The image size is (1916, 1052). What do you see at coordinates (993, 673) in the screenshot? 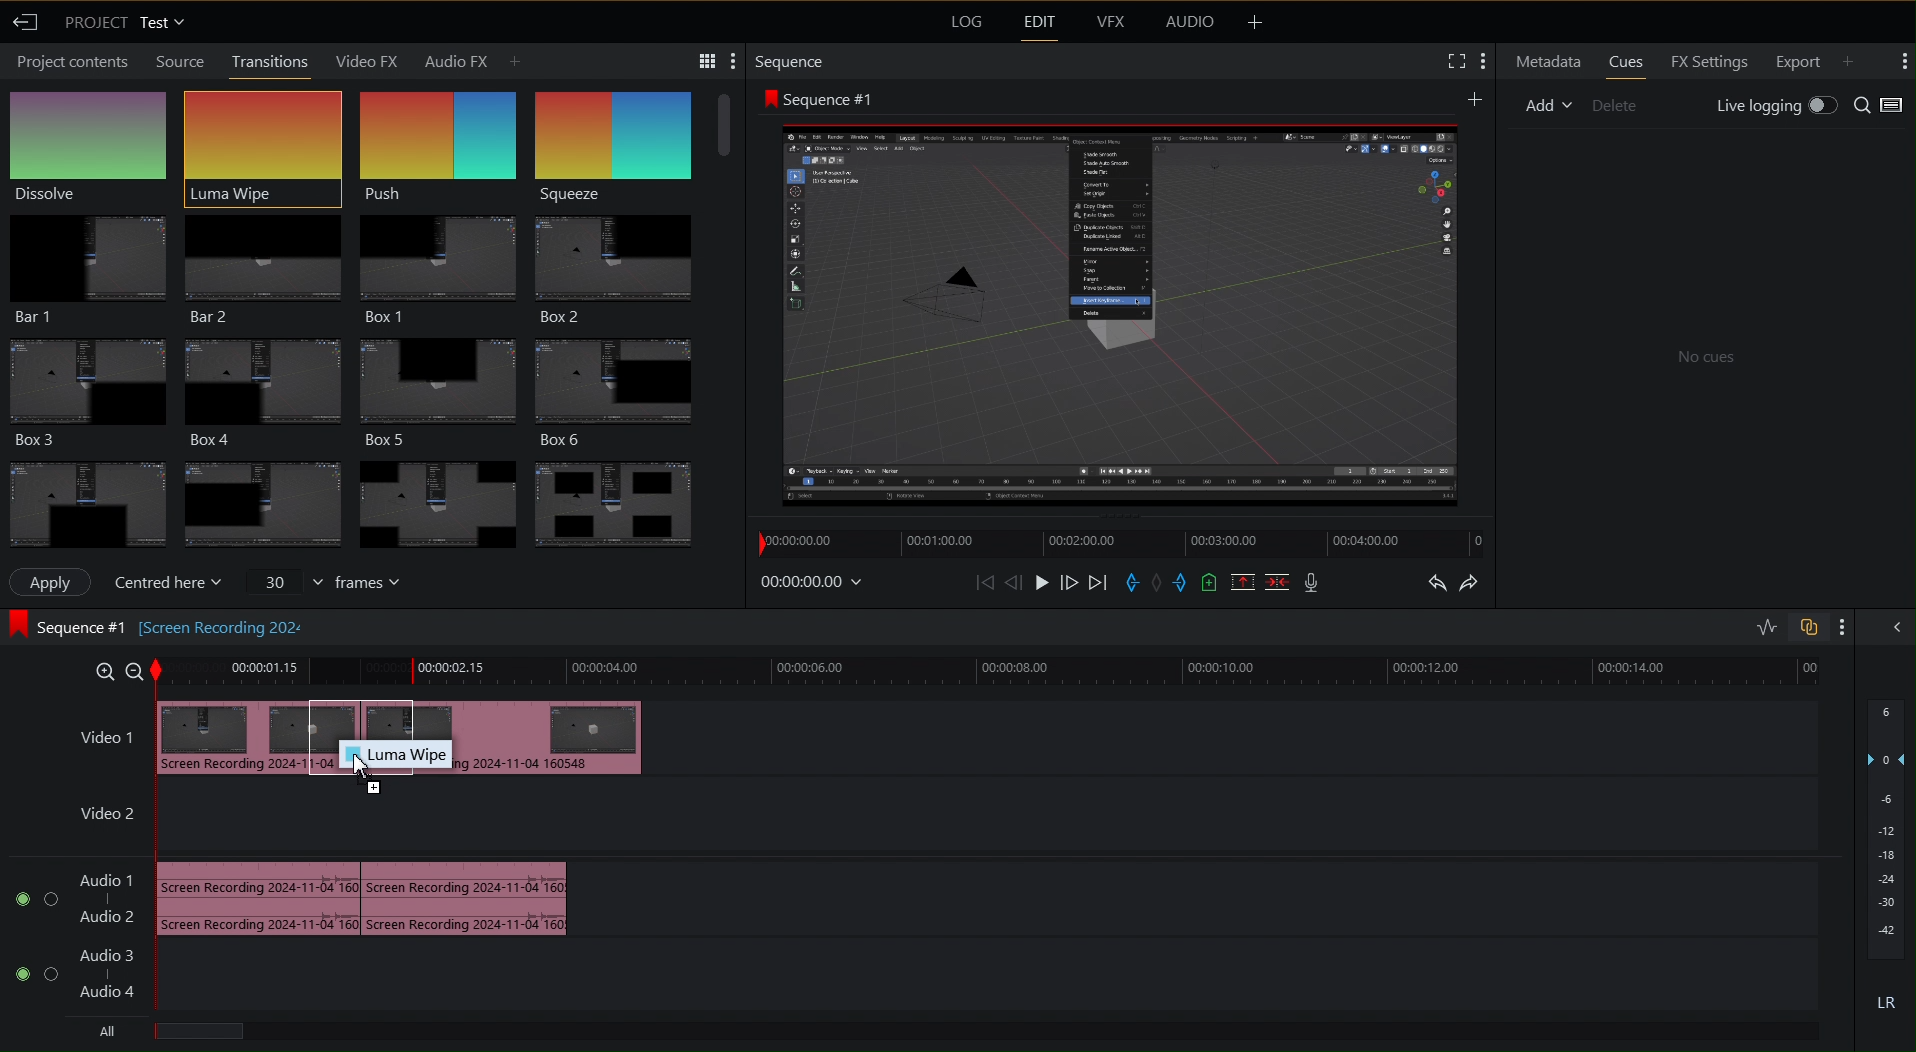
I see `Timeline` at bounding box center [993, 673].